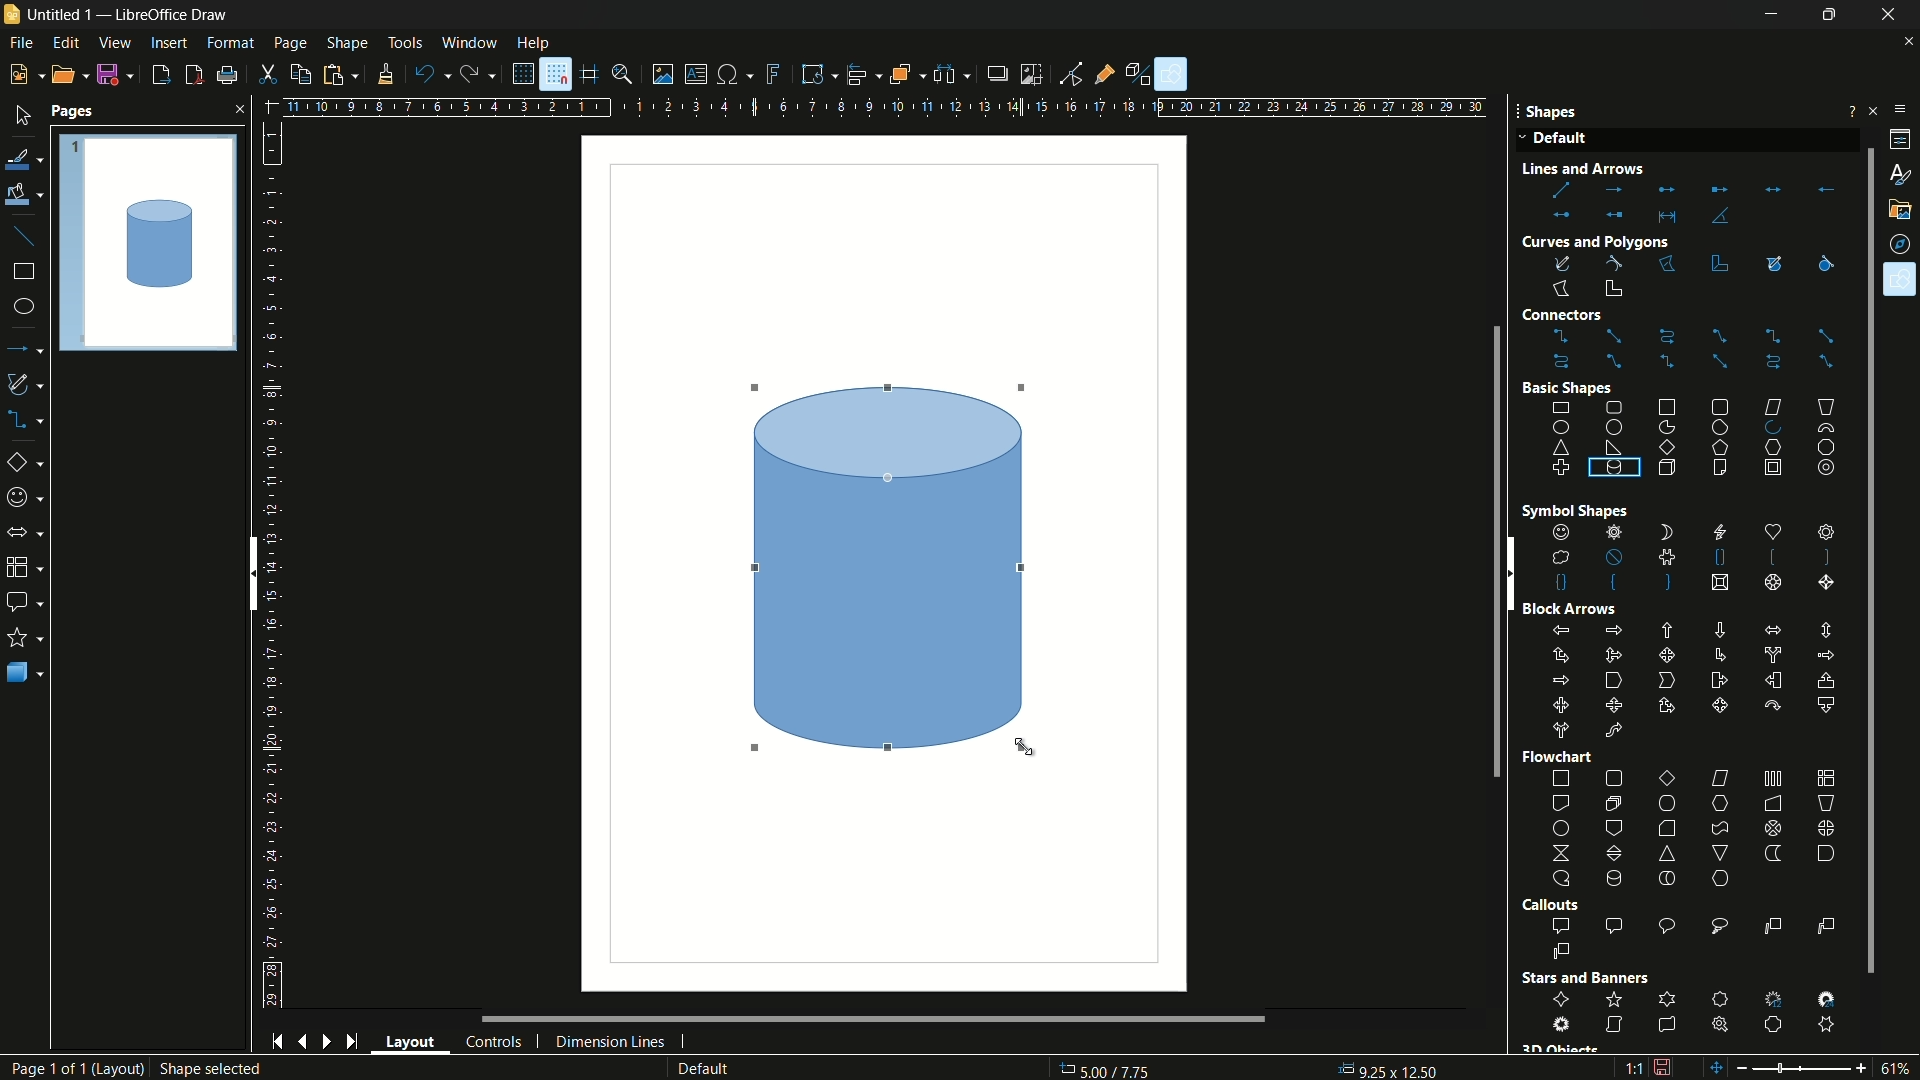  I want to click on tools menu, so click(405, 43).